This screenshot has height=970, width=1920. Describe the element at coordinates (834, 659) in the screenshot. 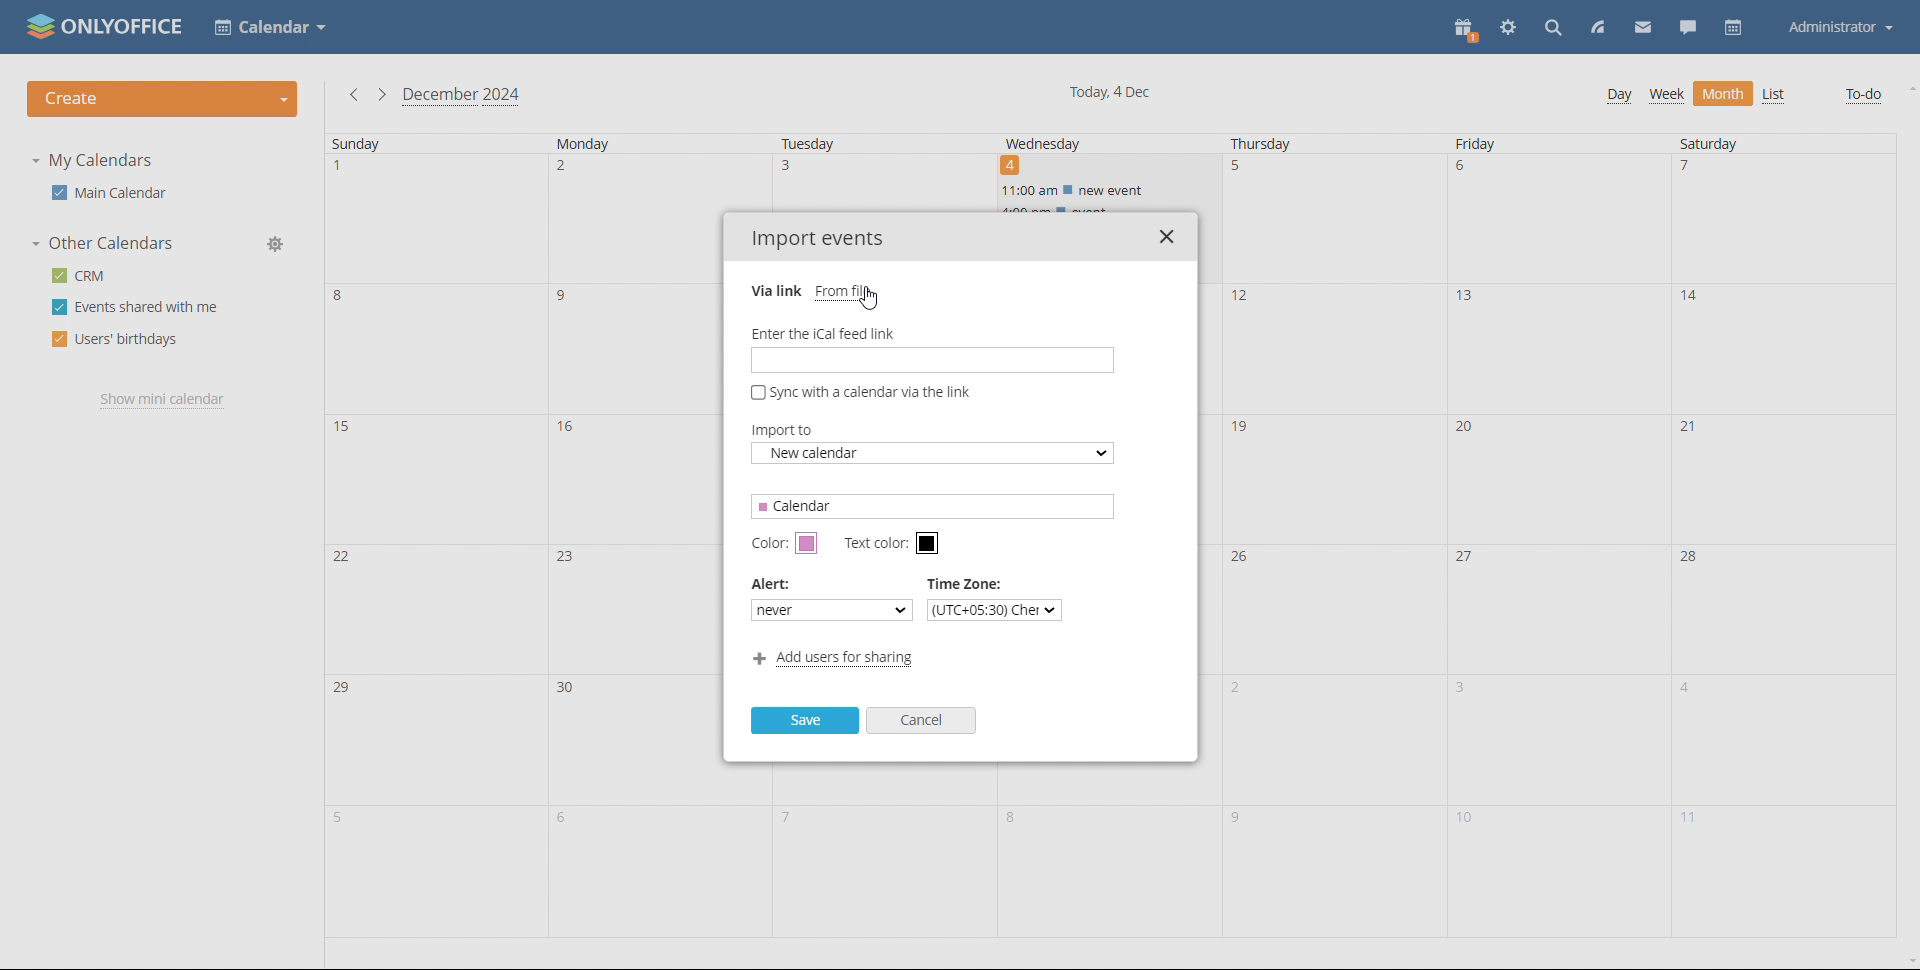

I see `add users for sharing` at that location.